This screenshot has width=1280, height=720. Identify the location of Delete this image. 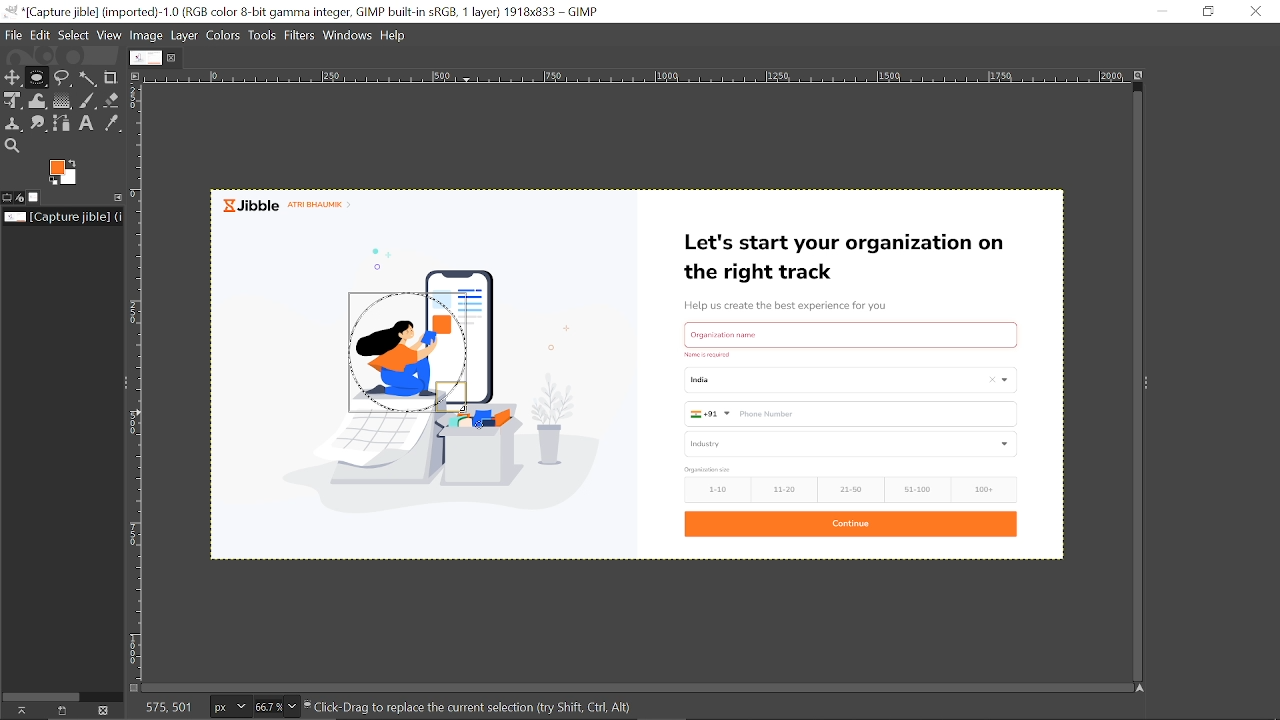
(106, 710).